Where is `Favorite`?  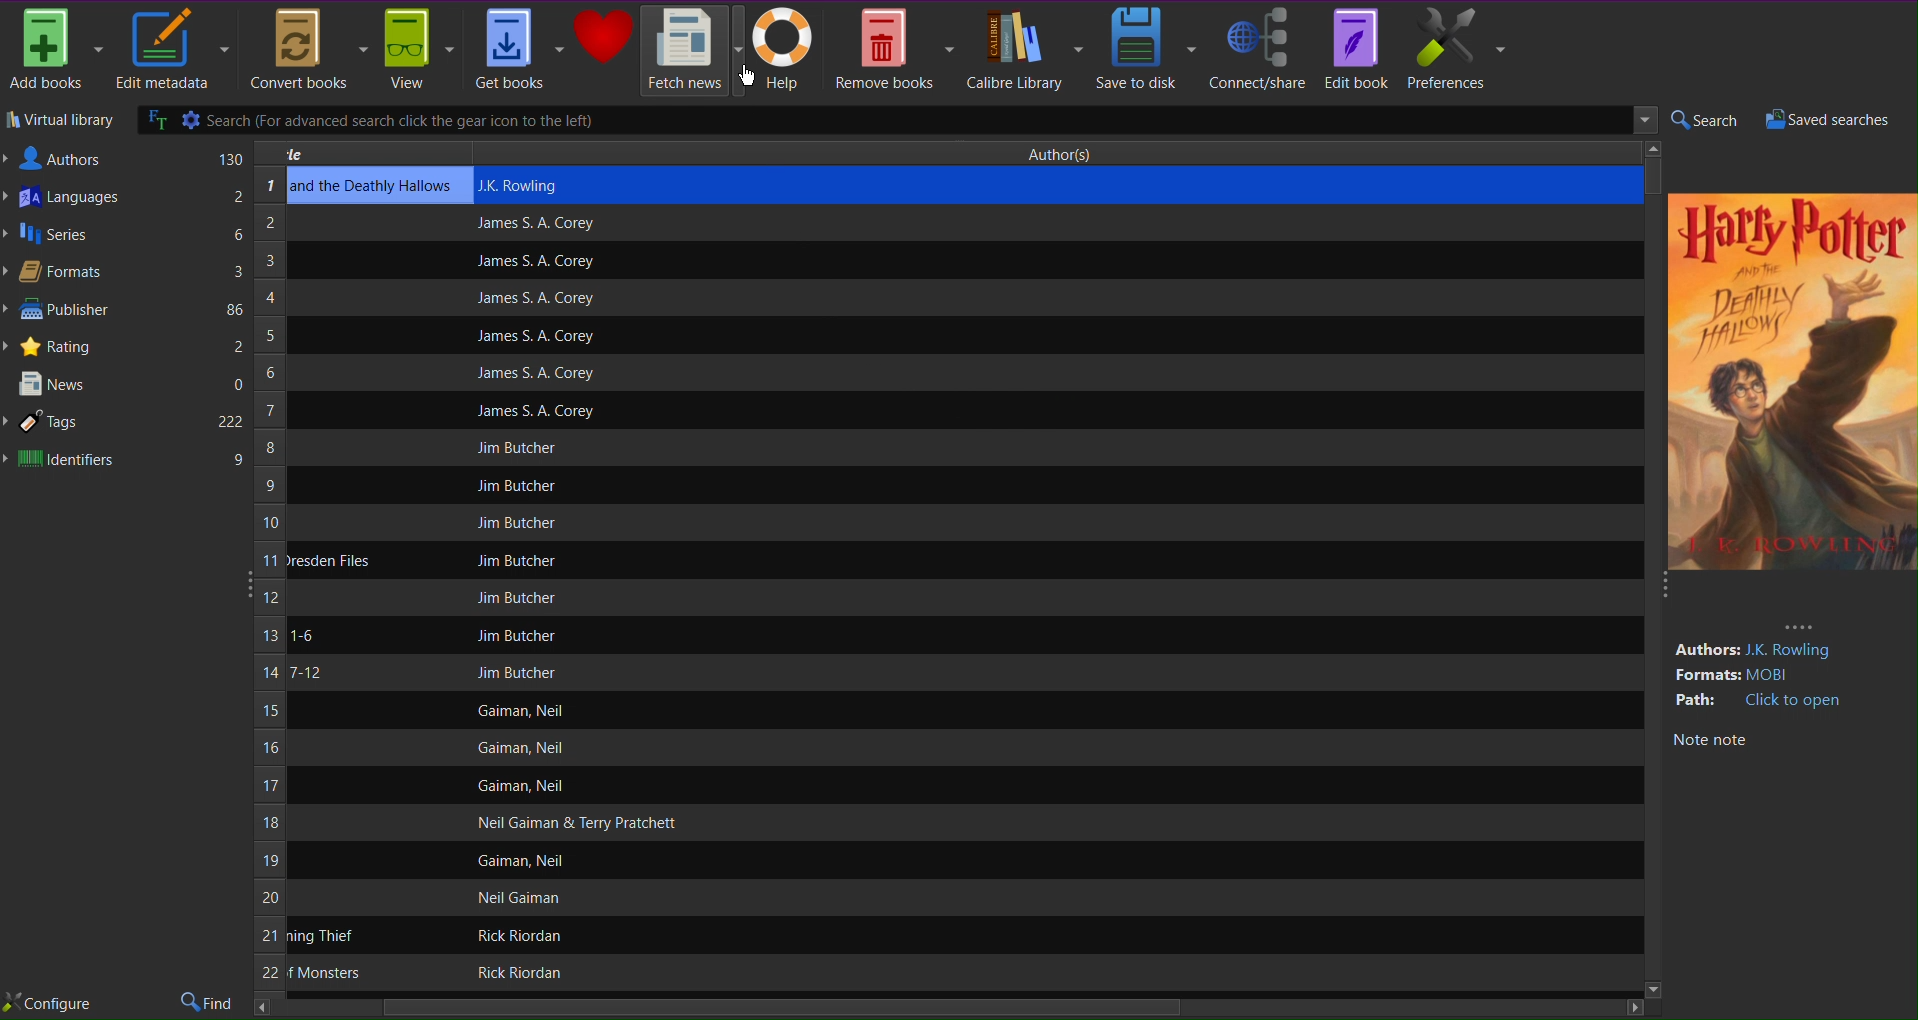
Favorite is located at coordinates (605, 37).